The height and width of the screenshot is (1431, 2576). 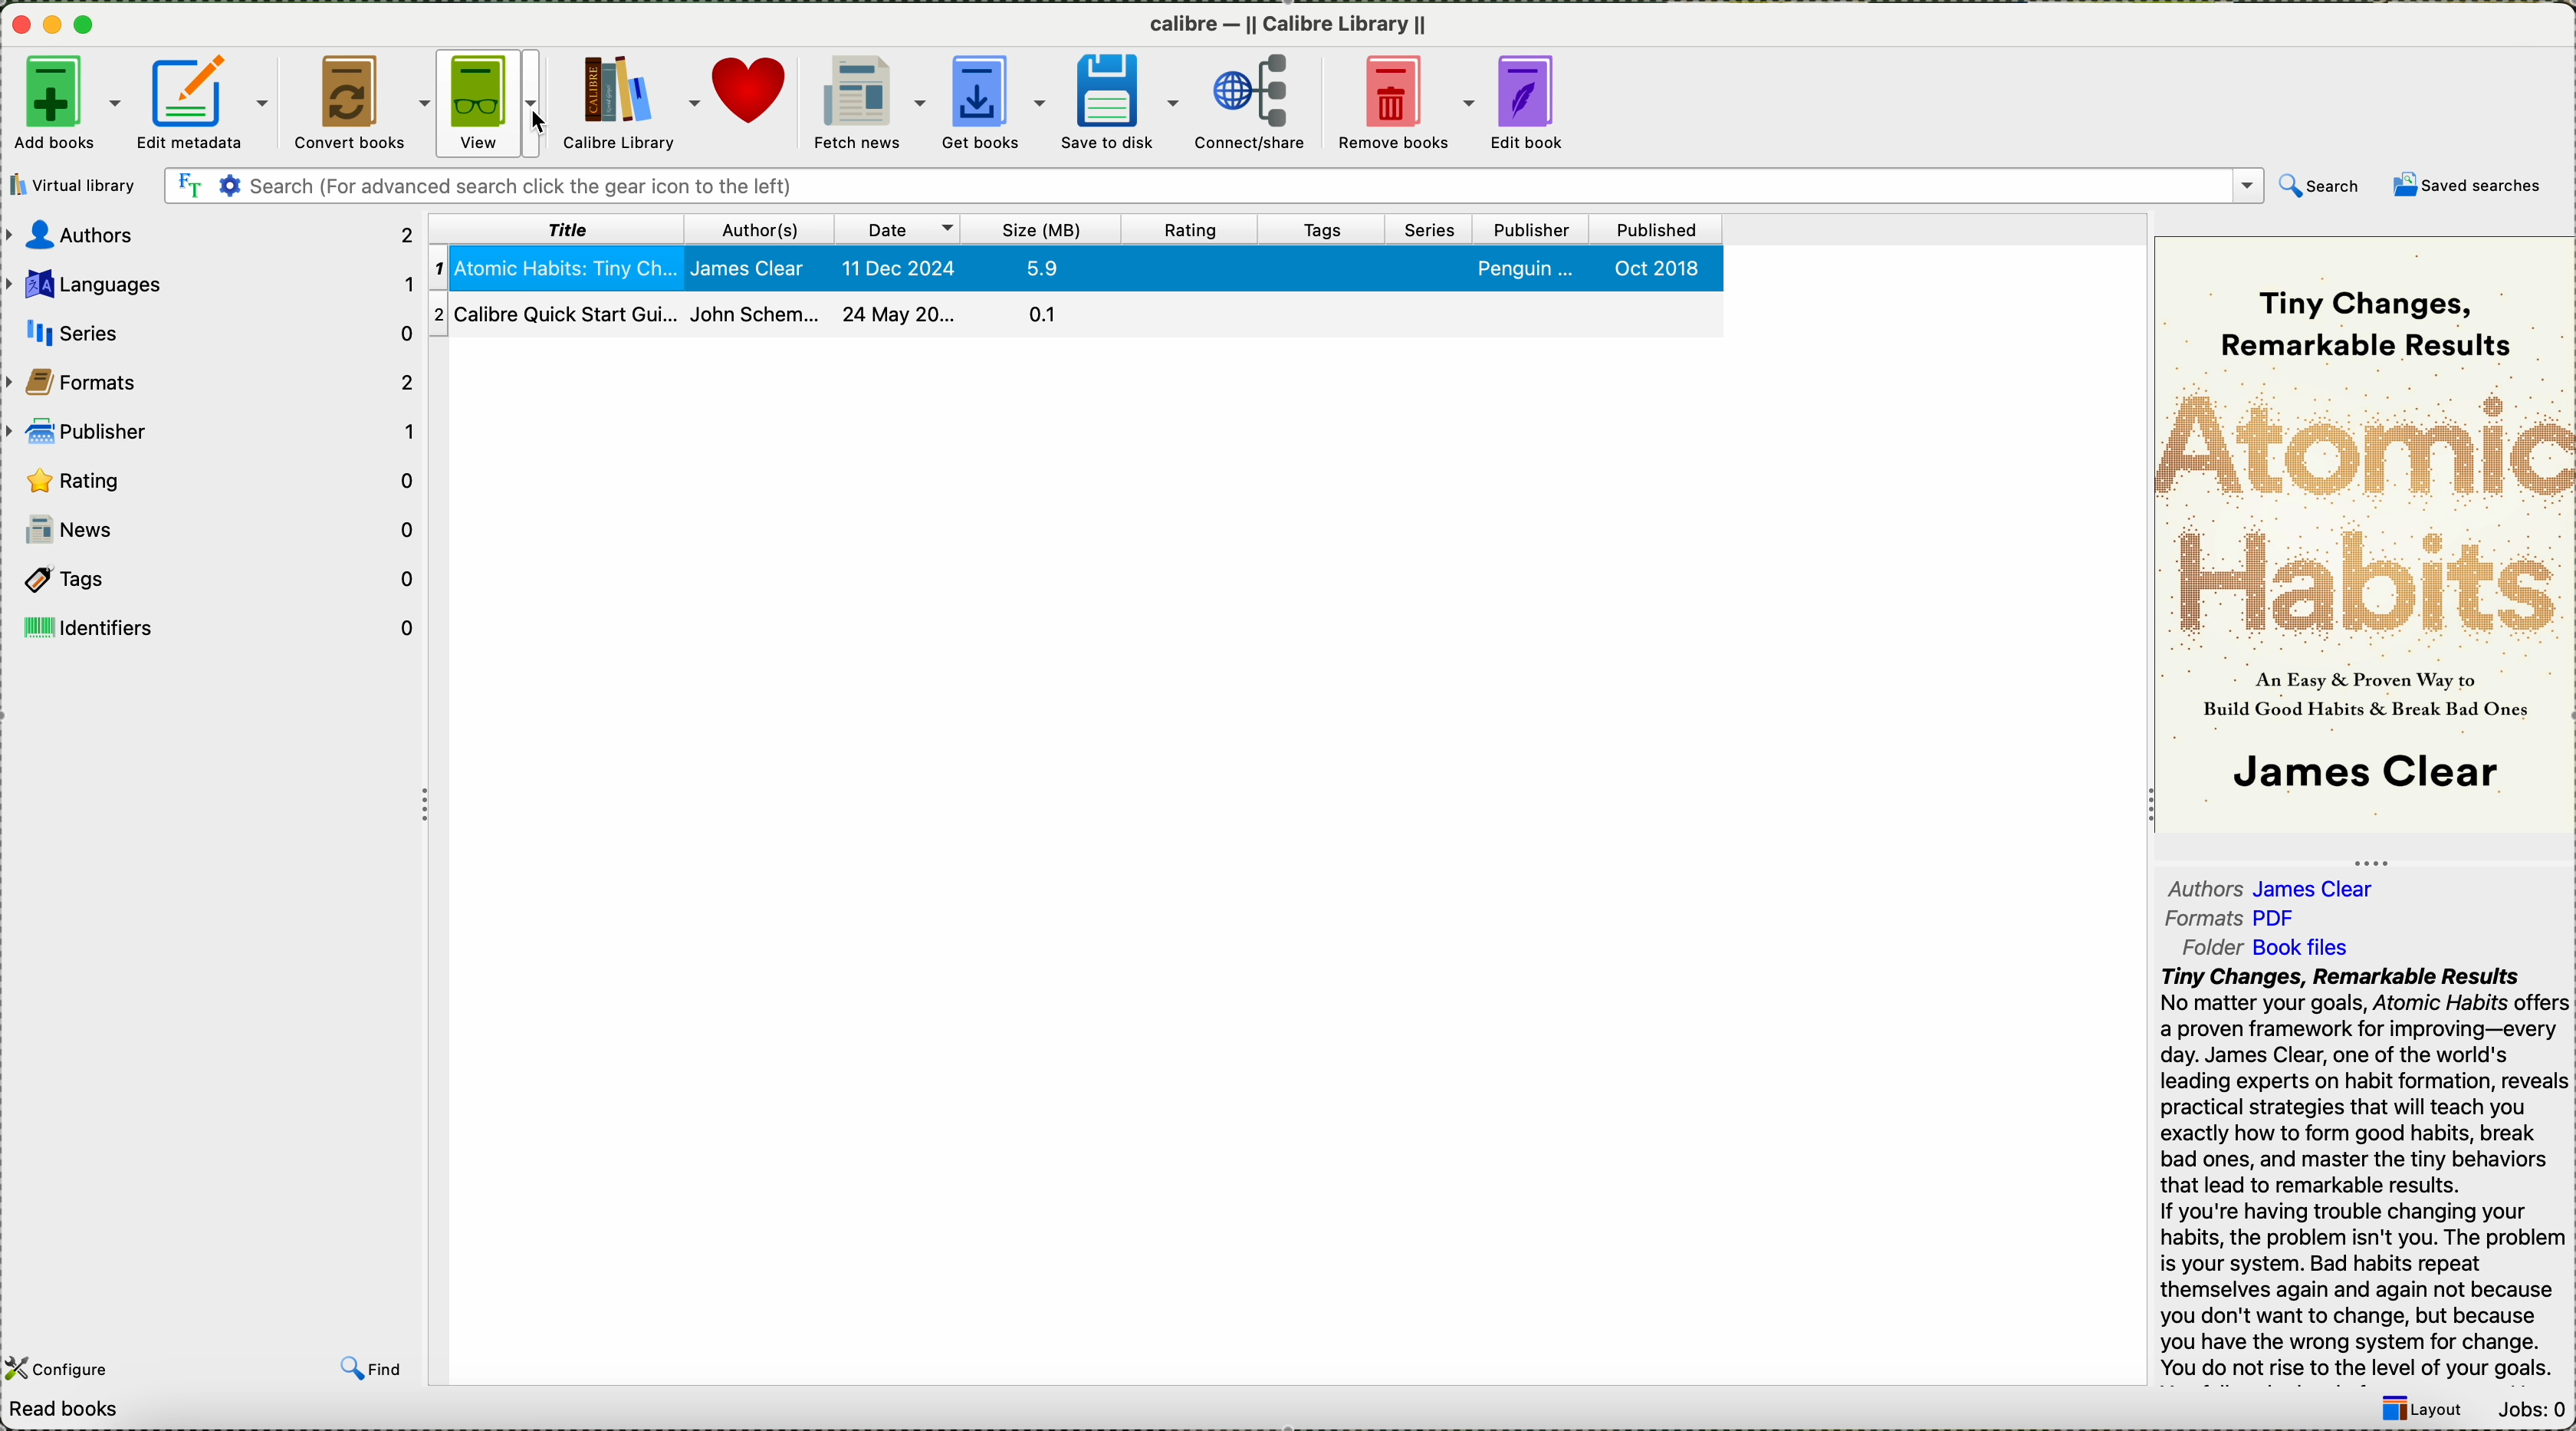 I want to click on remove books, so click(x=1407, y=106).